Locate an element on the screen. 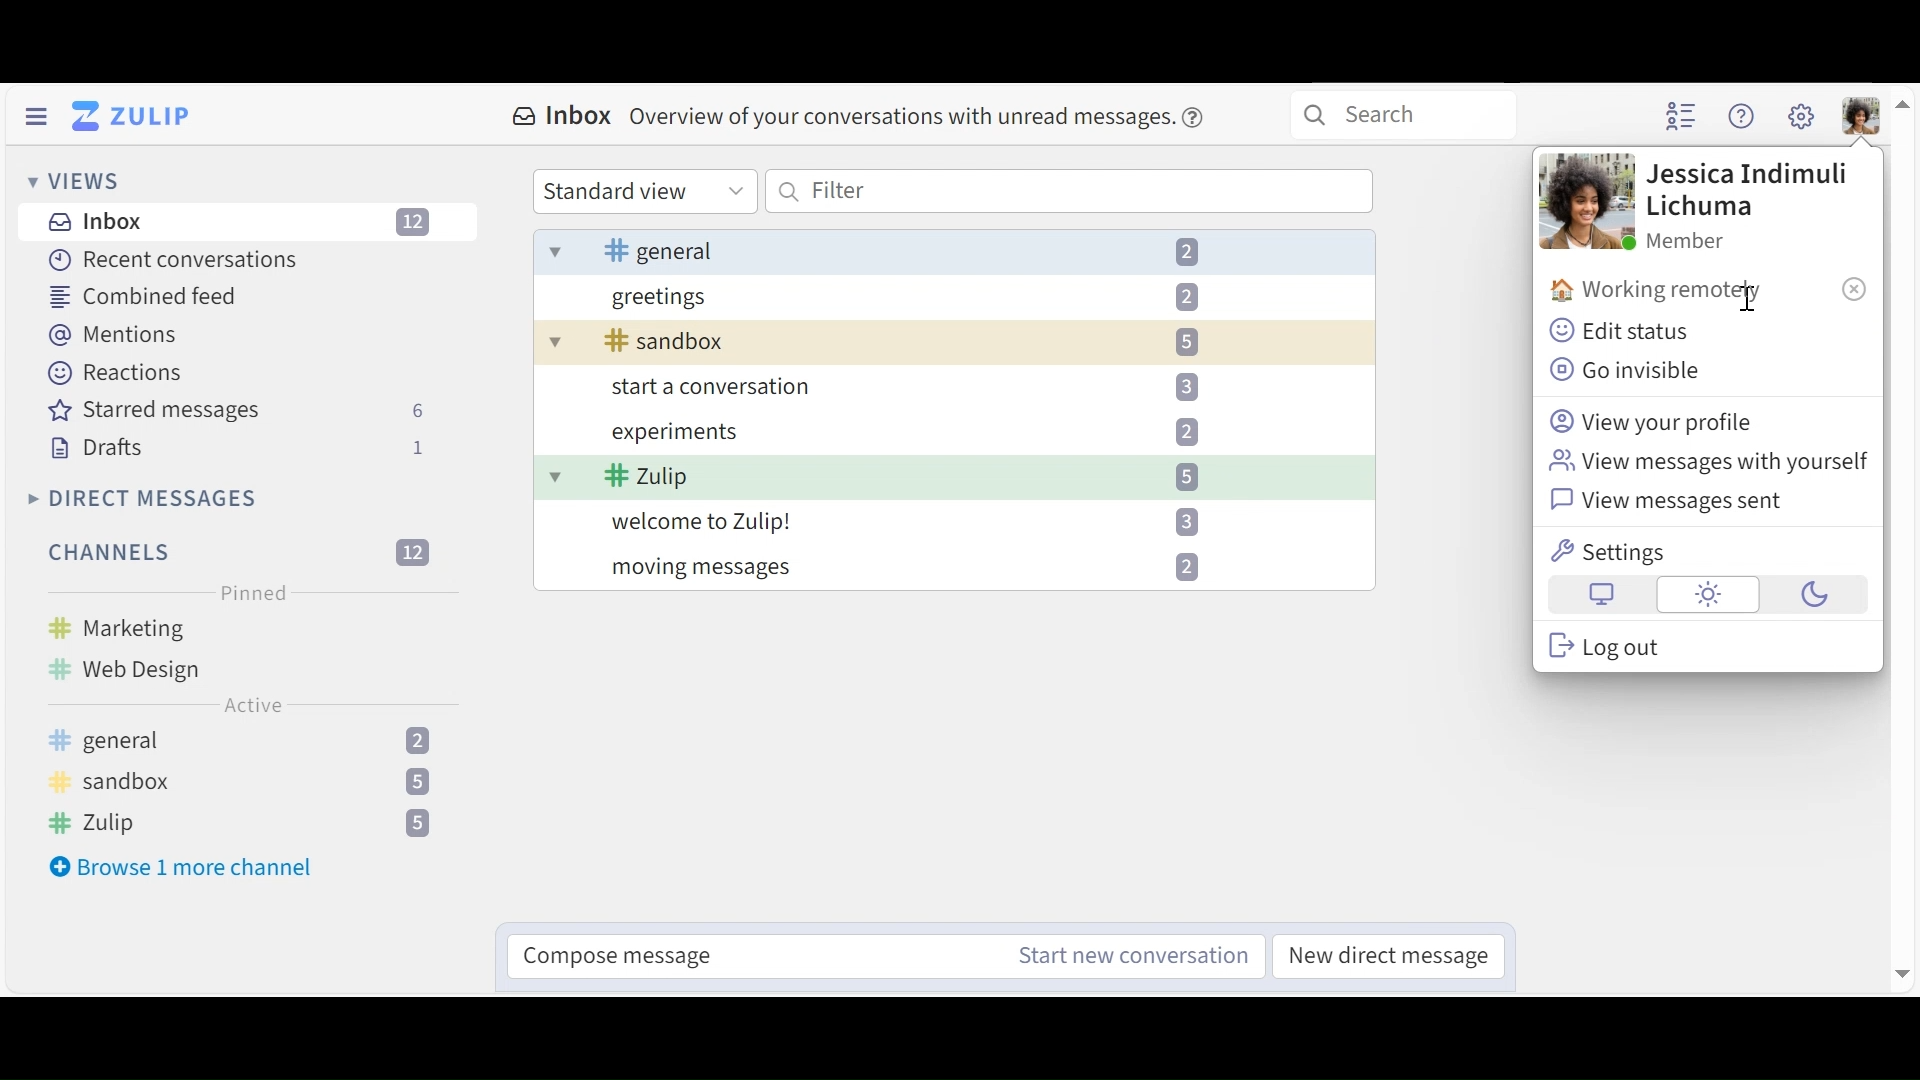 The height and width of the screenshot is (1080, 1920). Settings is located at coordinates (1616, 554).